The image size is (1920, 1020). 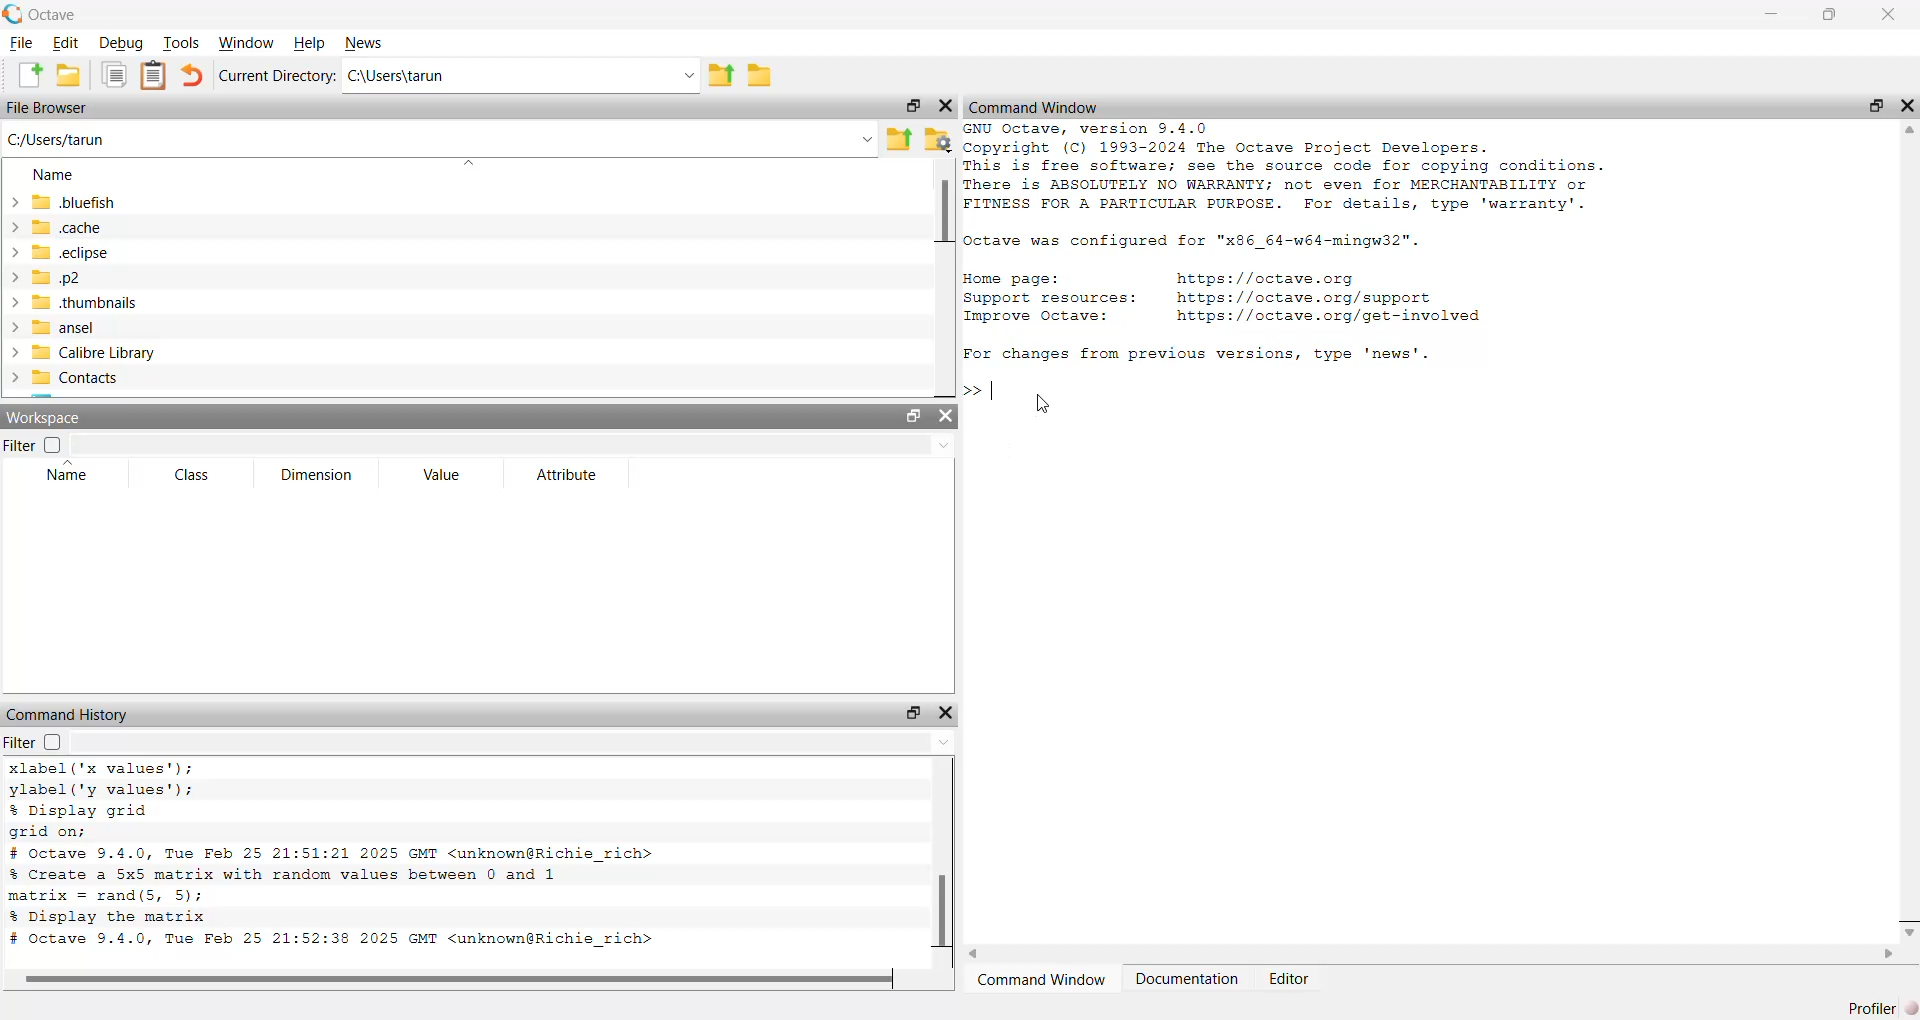 I want to click on scroll bar, so click(x=939, y=859).